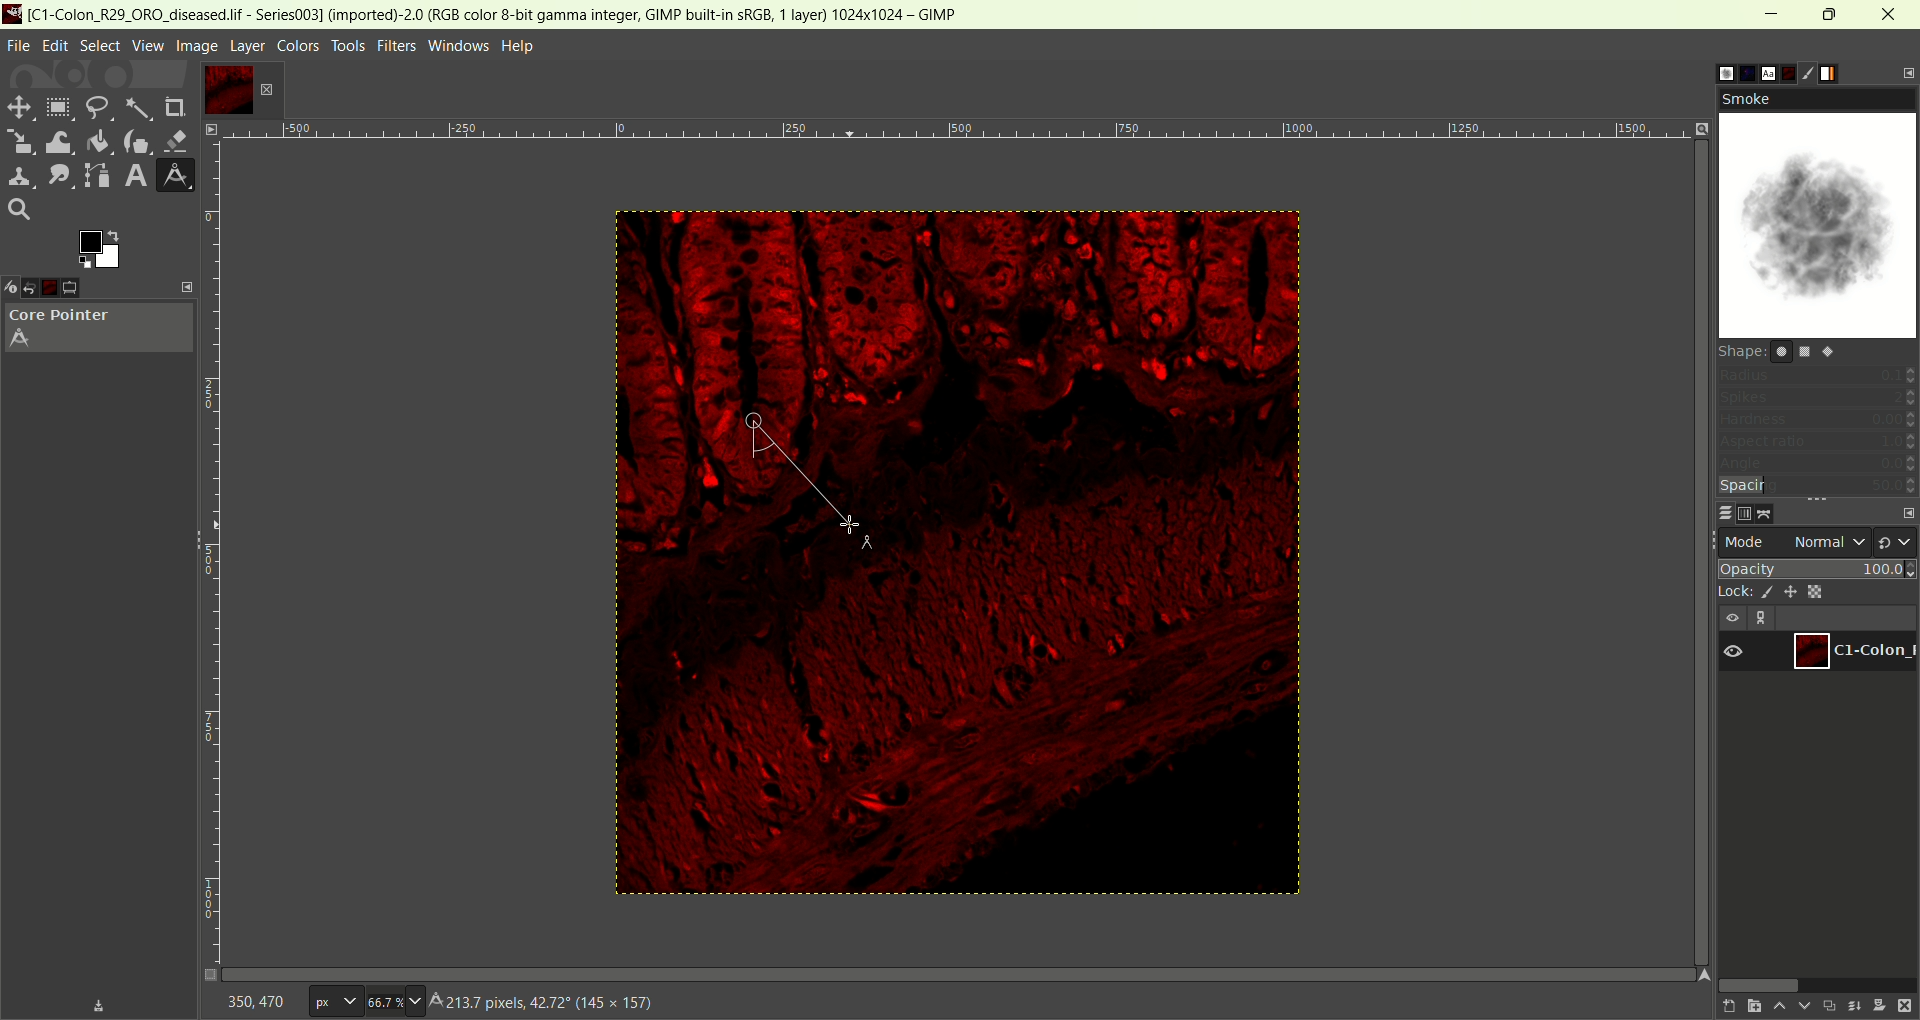 The height and width of the screenshot is (1020, 1920). What do you see at coordinates (1819, 567) in the screenshot?
I see `opacity` at bounding box center [1819, 567].